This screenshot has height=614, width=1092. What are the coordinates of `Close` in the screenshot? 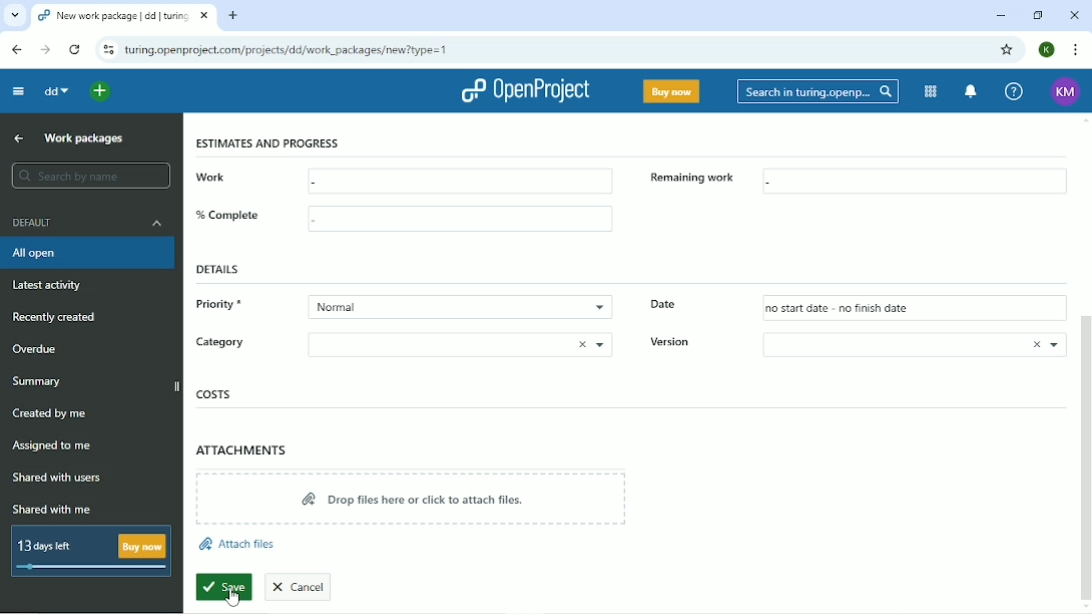 It's located at (1076, 15).